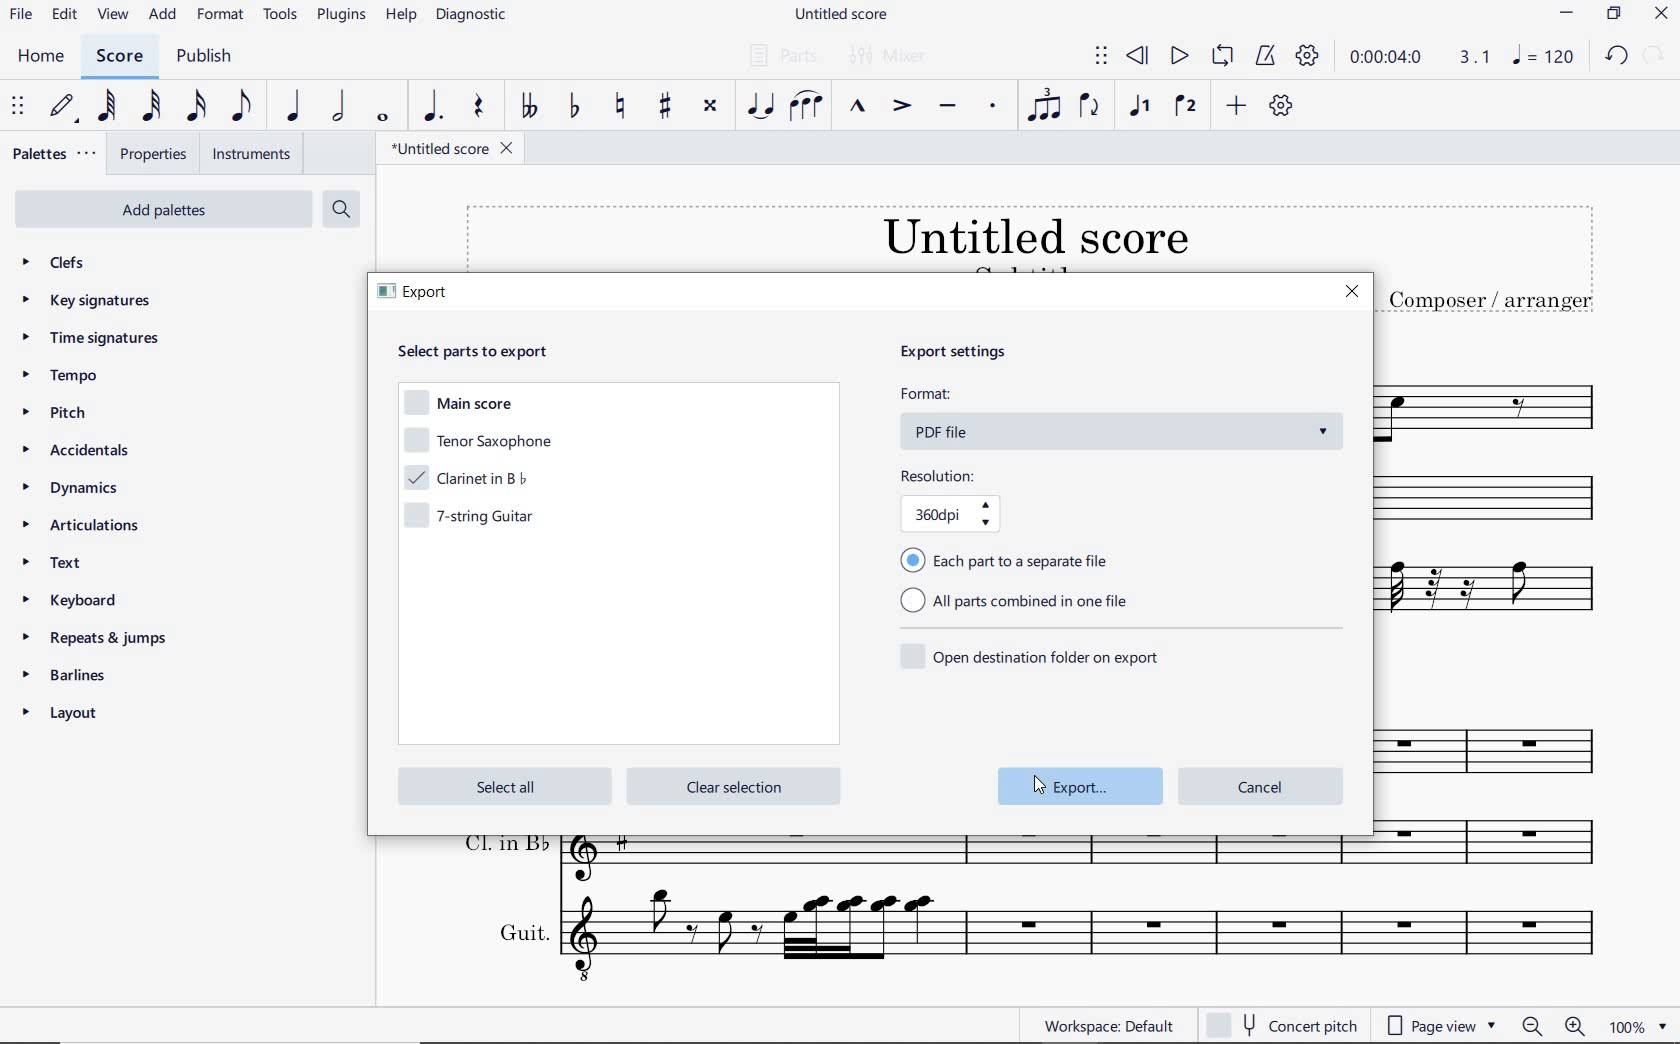  Describe the element at coordinates (93, 340) in the screenshot. I see `time signatures` at that location.